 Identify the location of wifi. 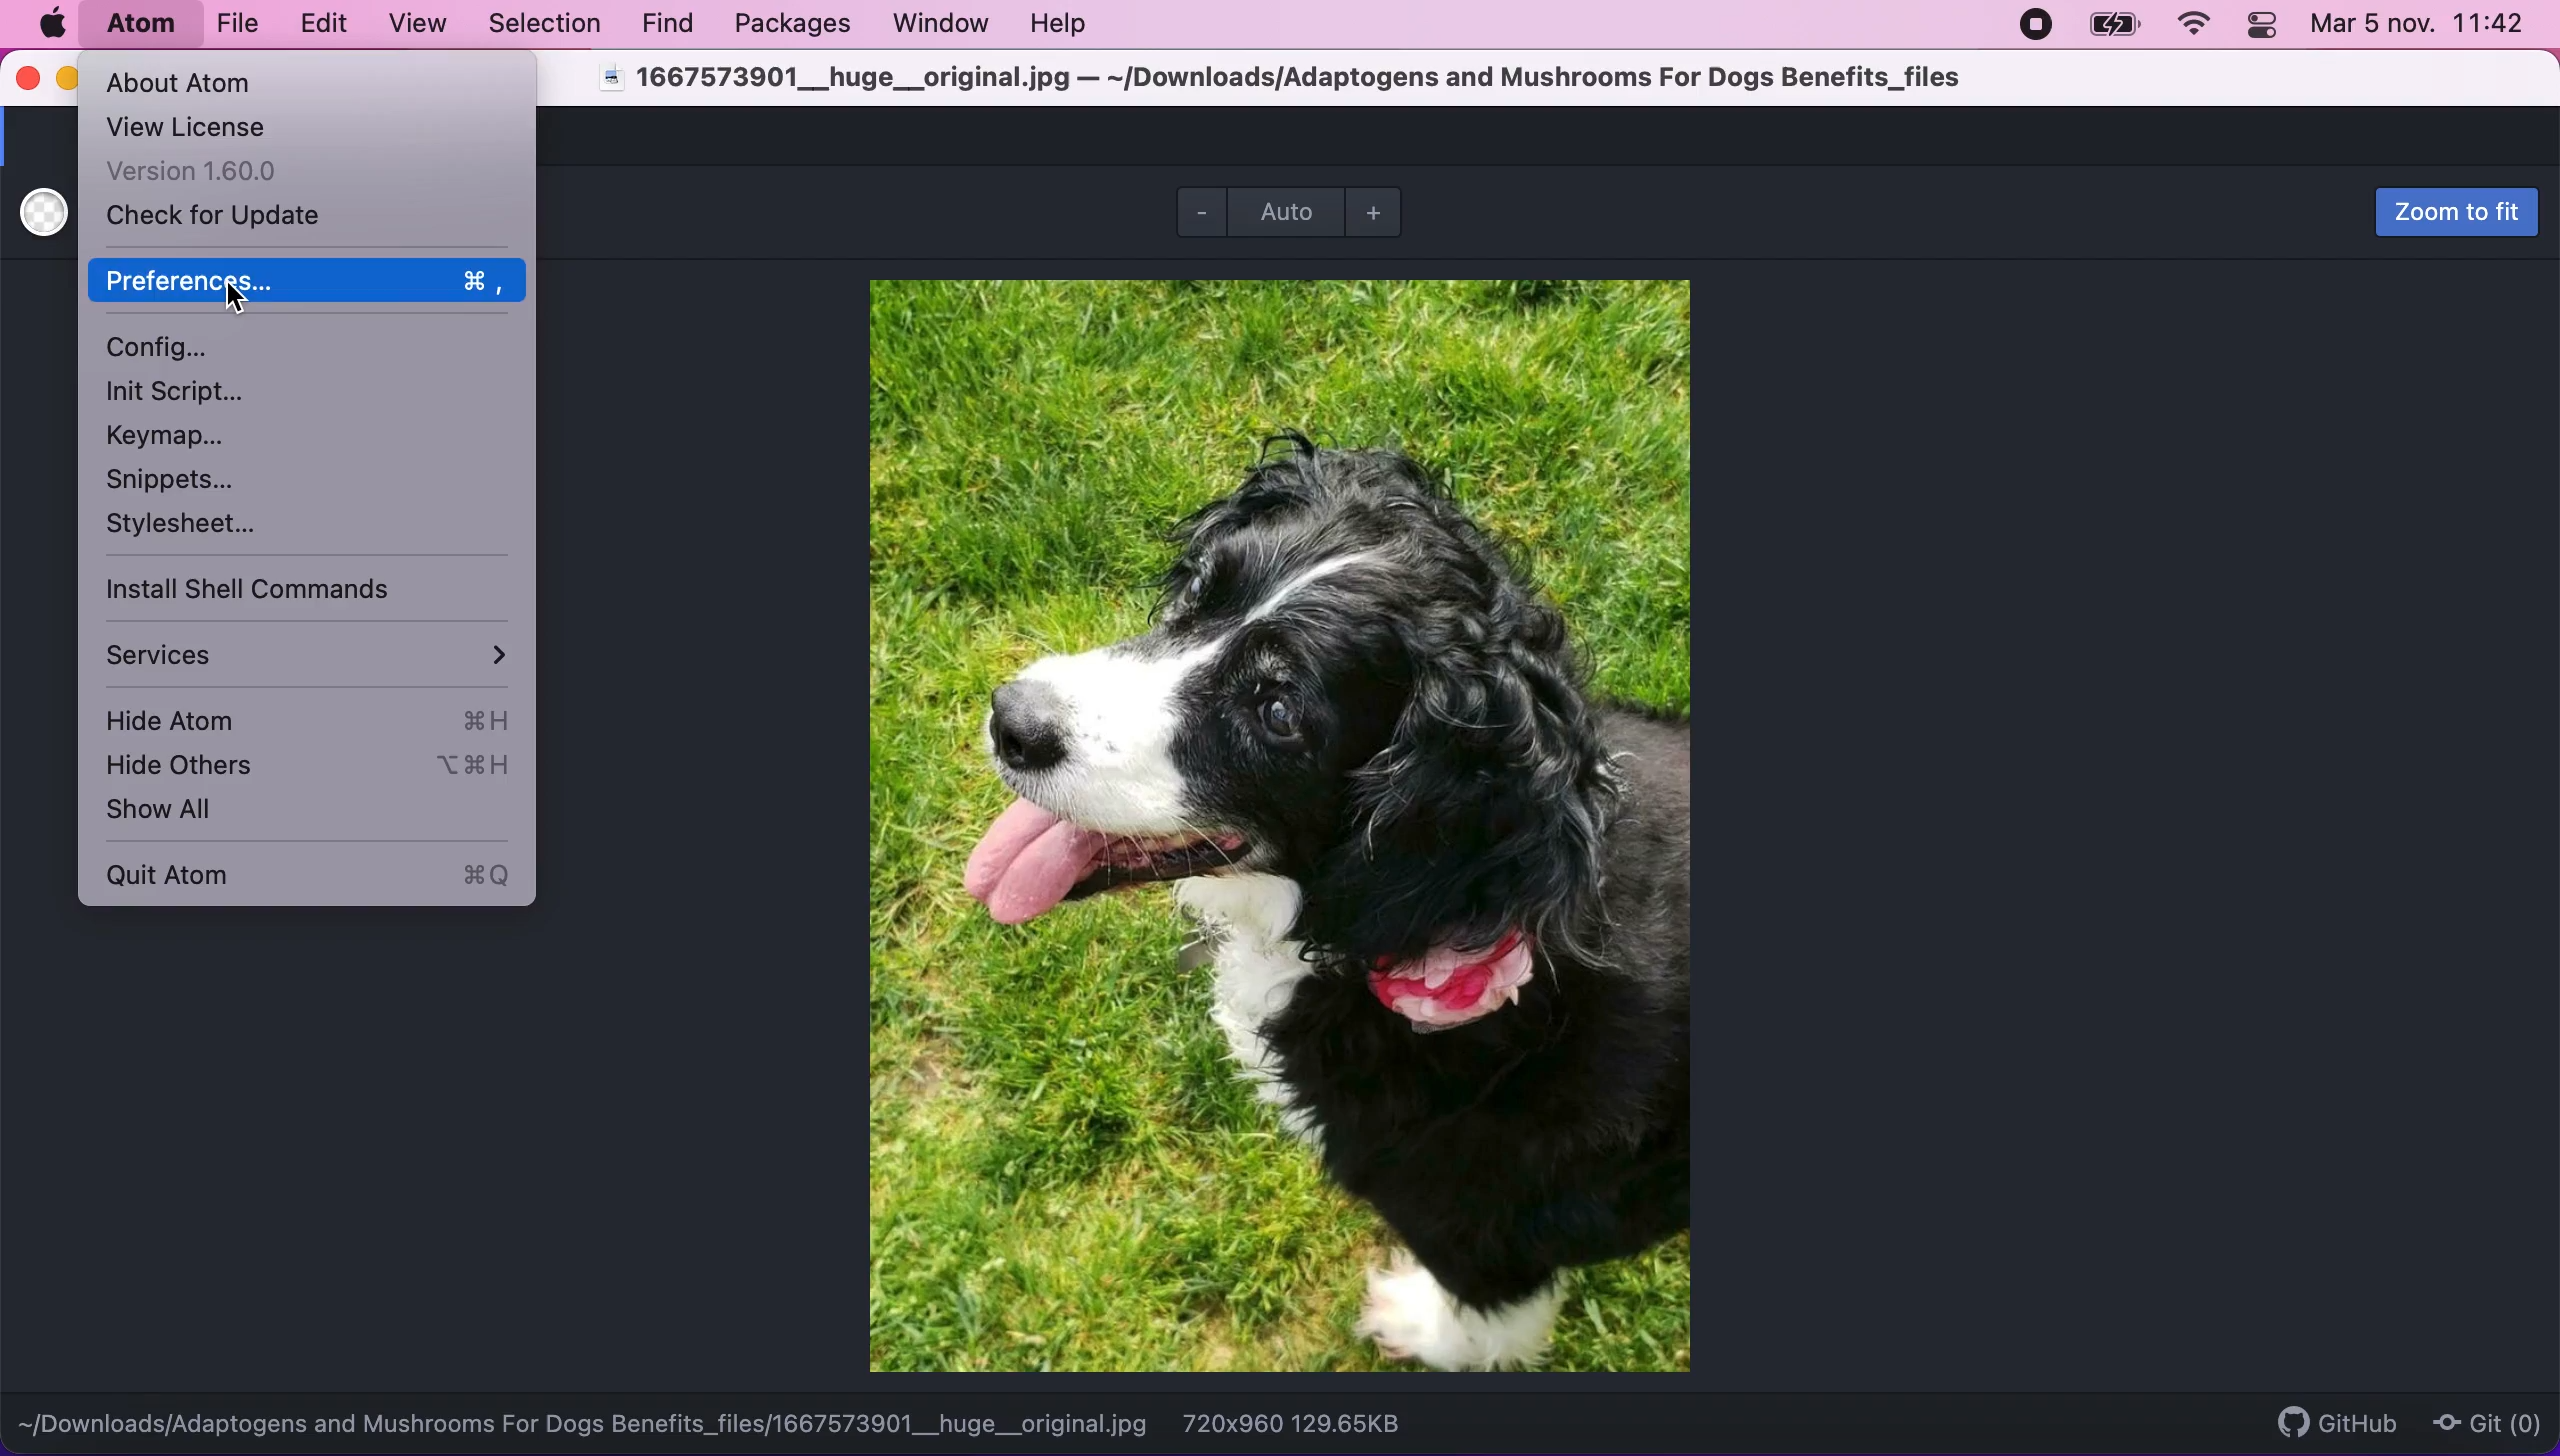
(2194, 27).